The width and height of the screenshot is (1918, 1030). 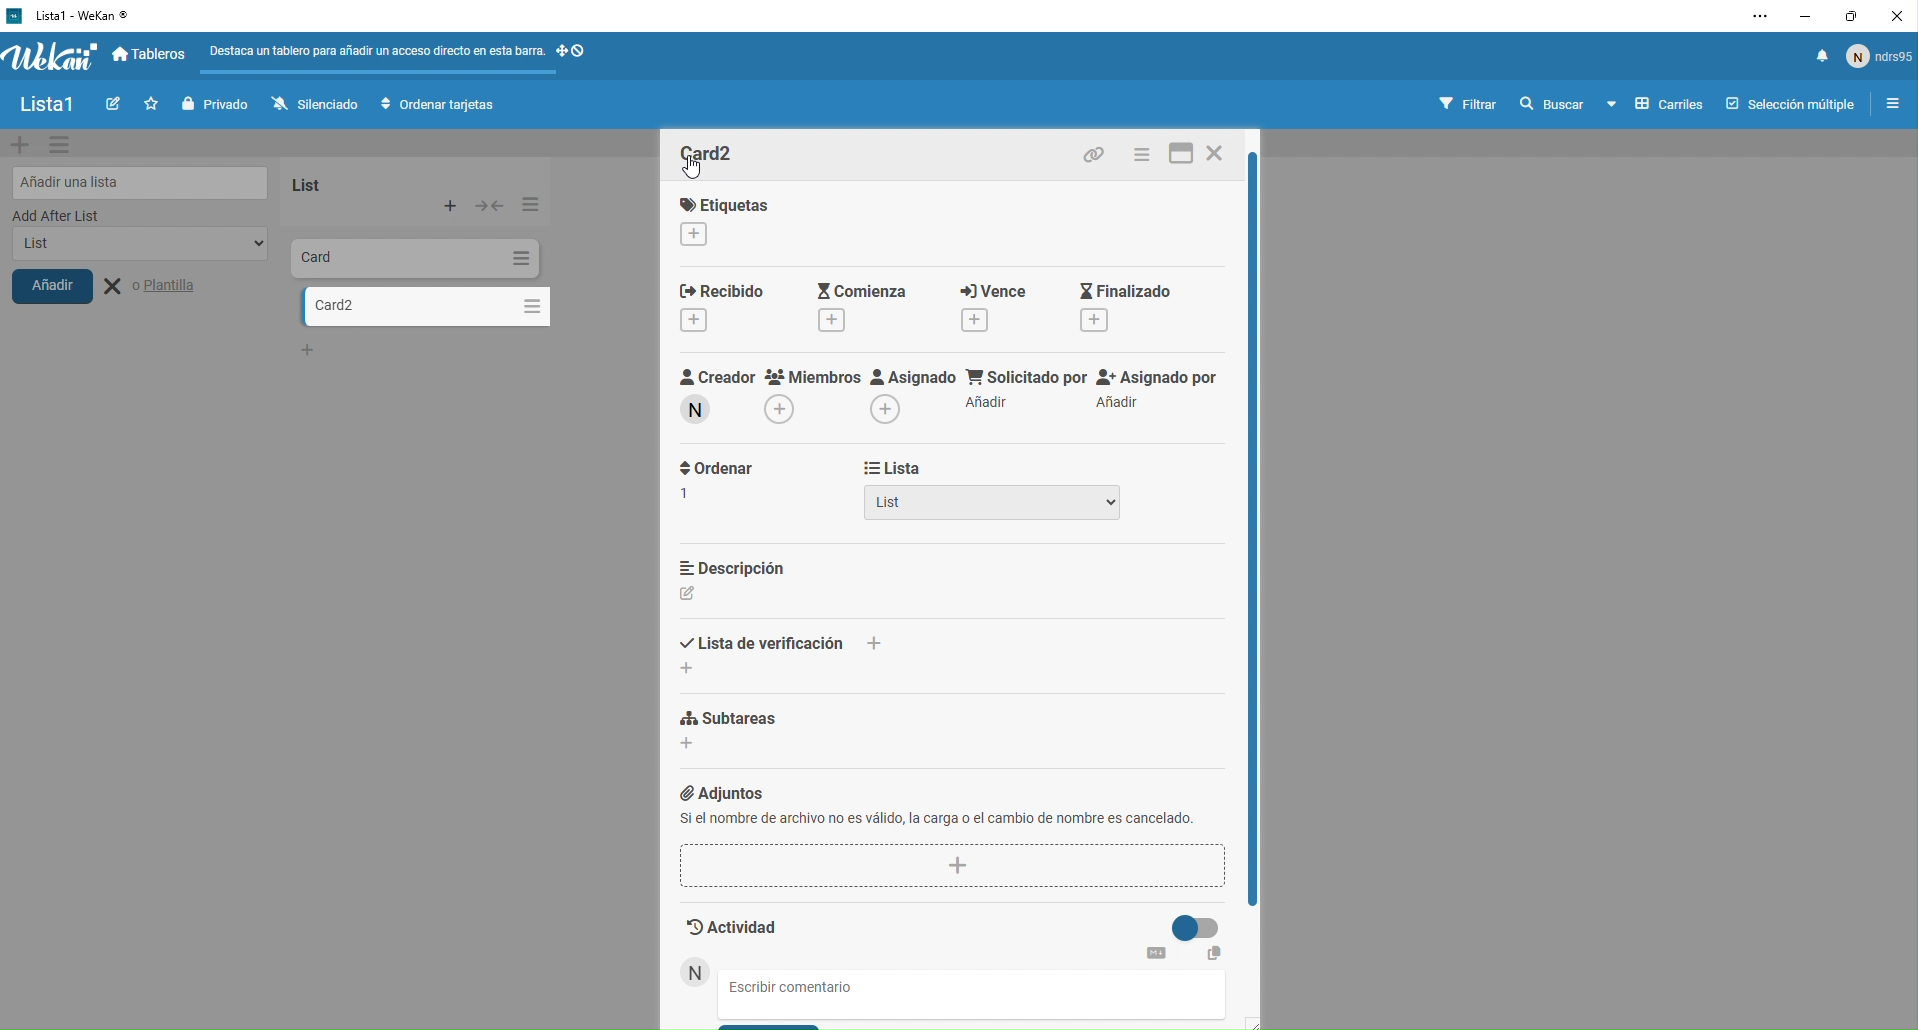 I want to click on filtrar, so click(x=1470, y=103).